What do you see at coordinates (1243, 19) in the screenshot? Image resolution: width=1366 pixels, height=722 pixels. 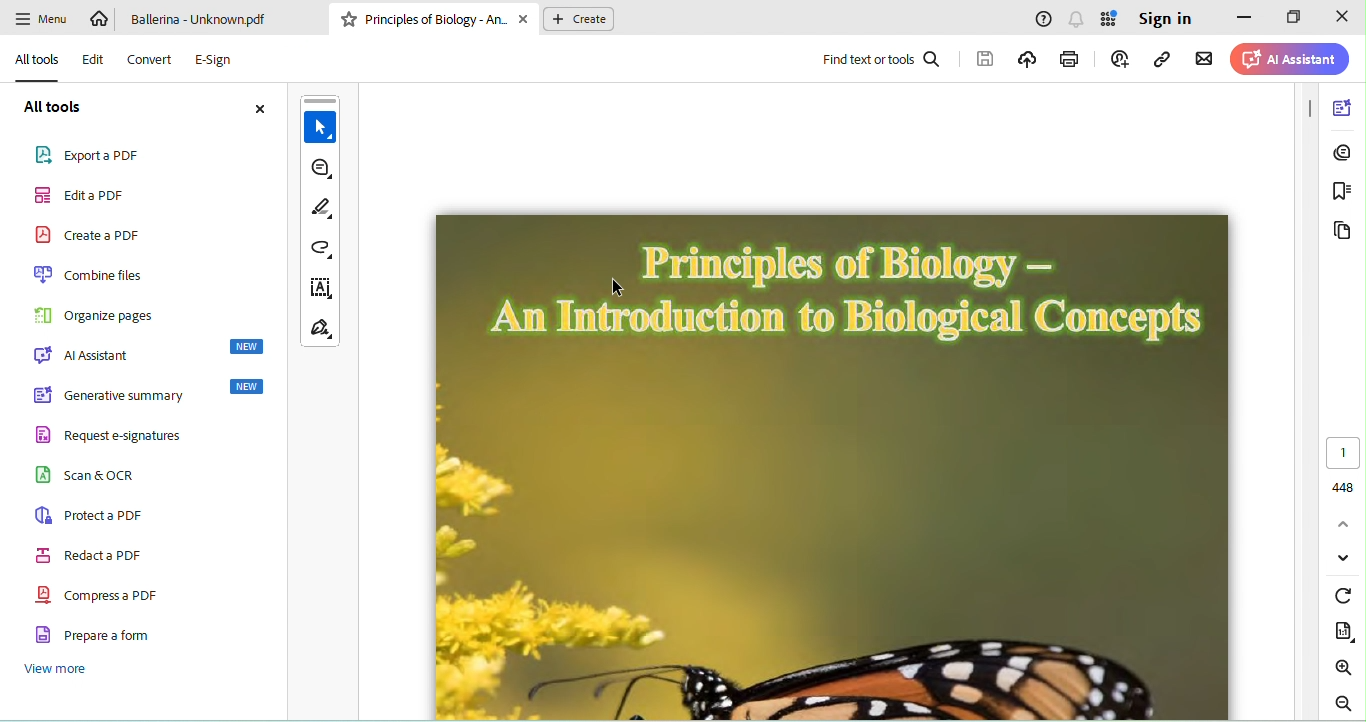 I see `minimize` at bounding box center [1243, 19].